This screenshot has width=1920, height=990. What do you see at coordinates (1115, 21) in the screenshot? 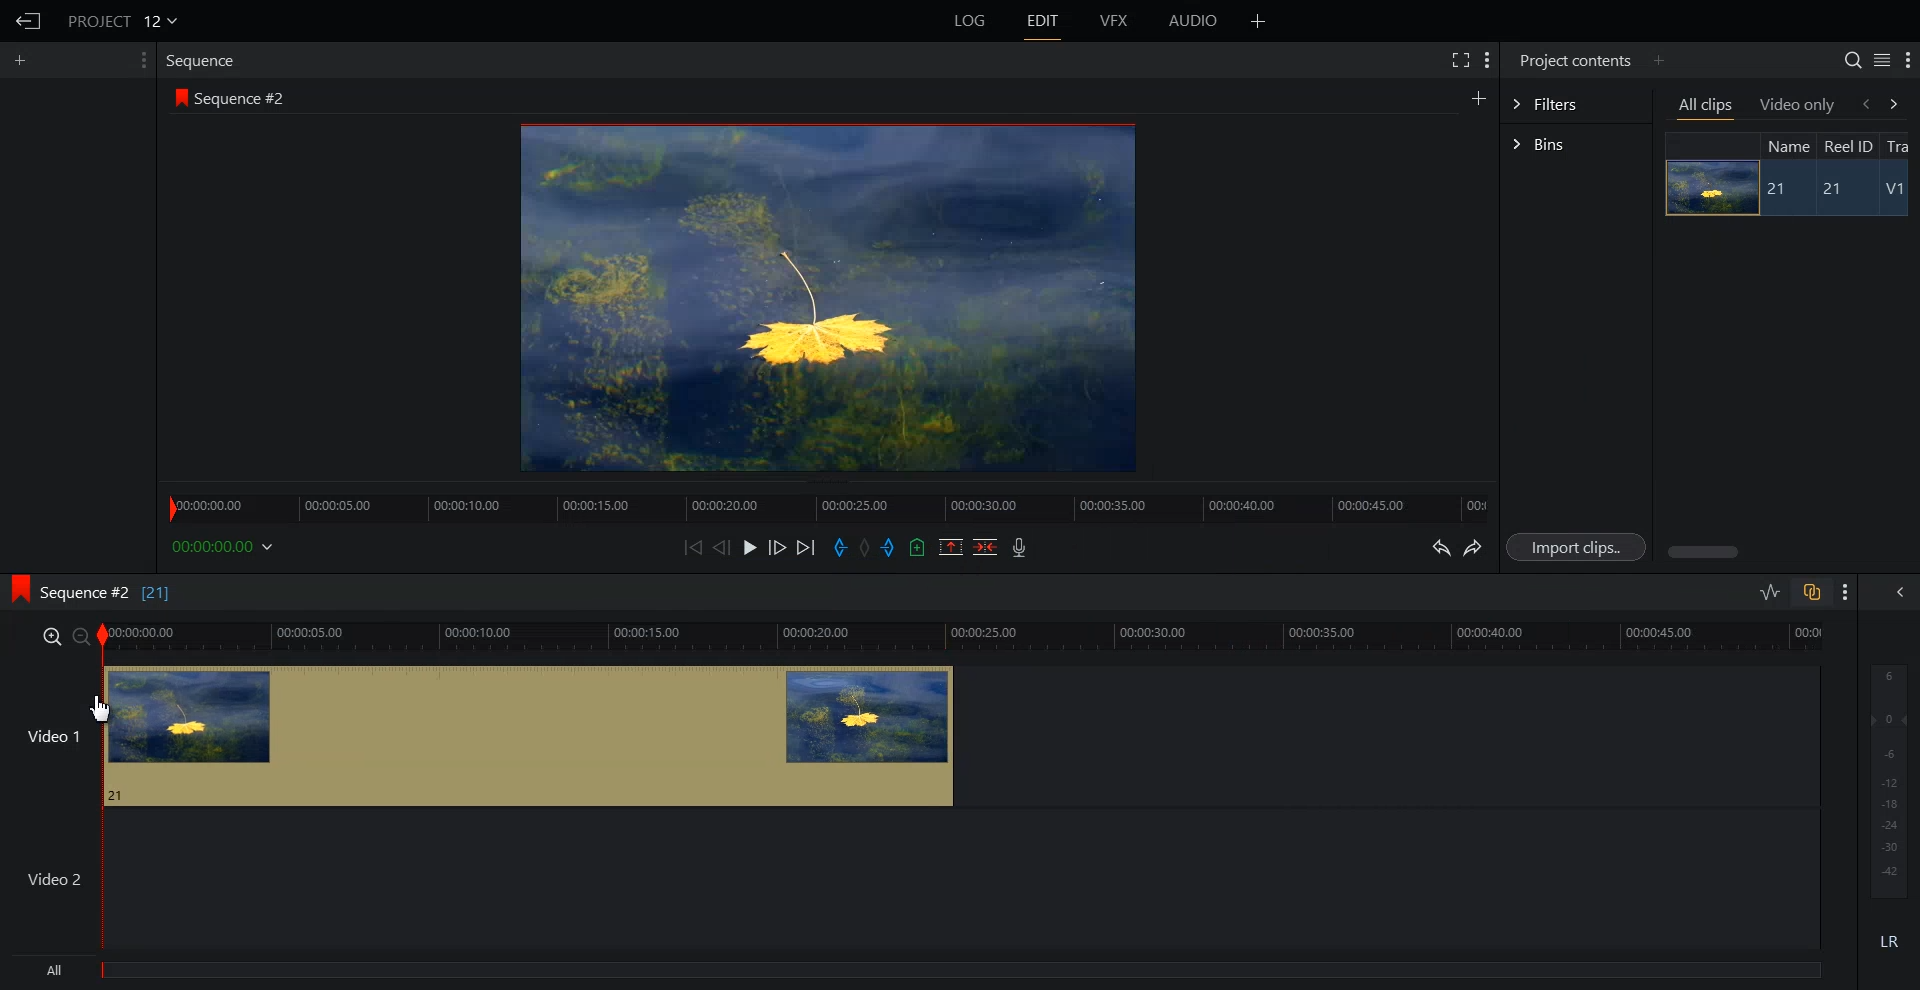
I see `VFX` at bounding box center [1115, 21].